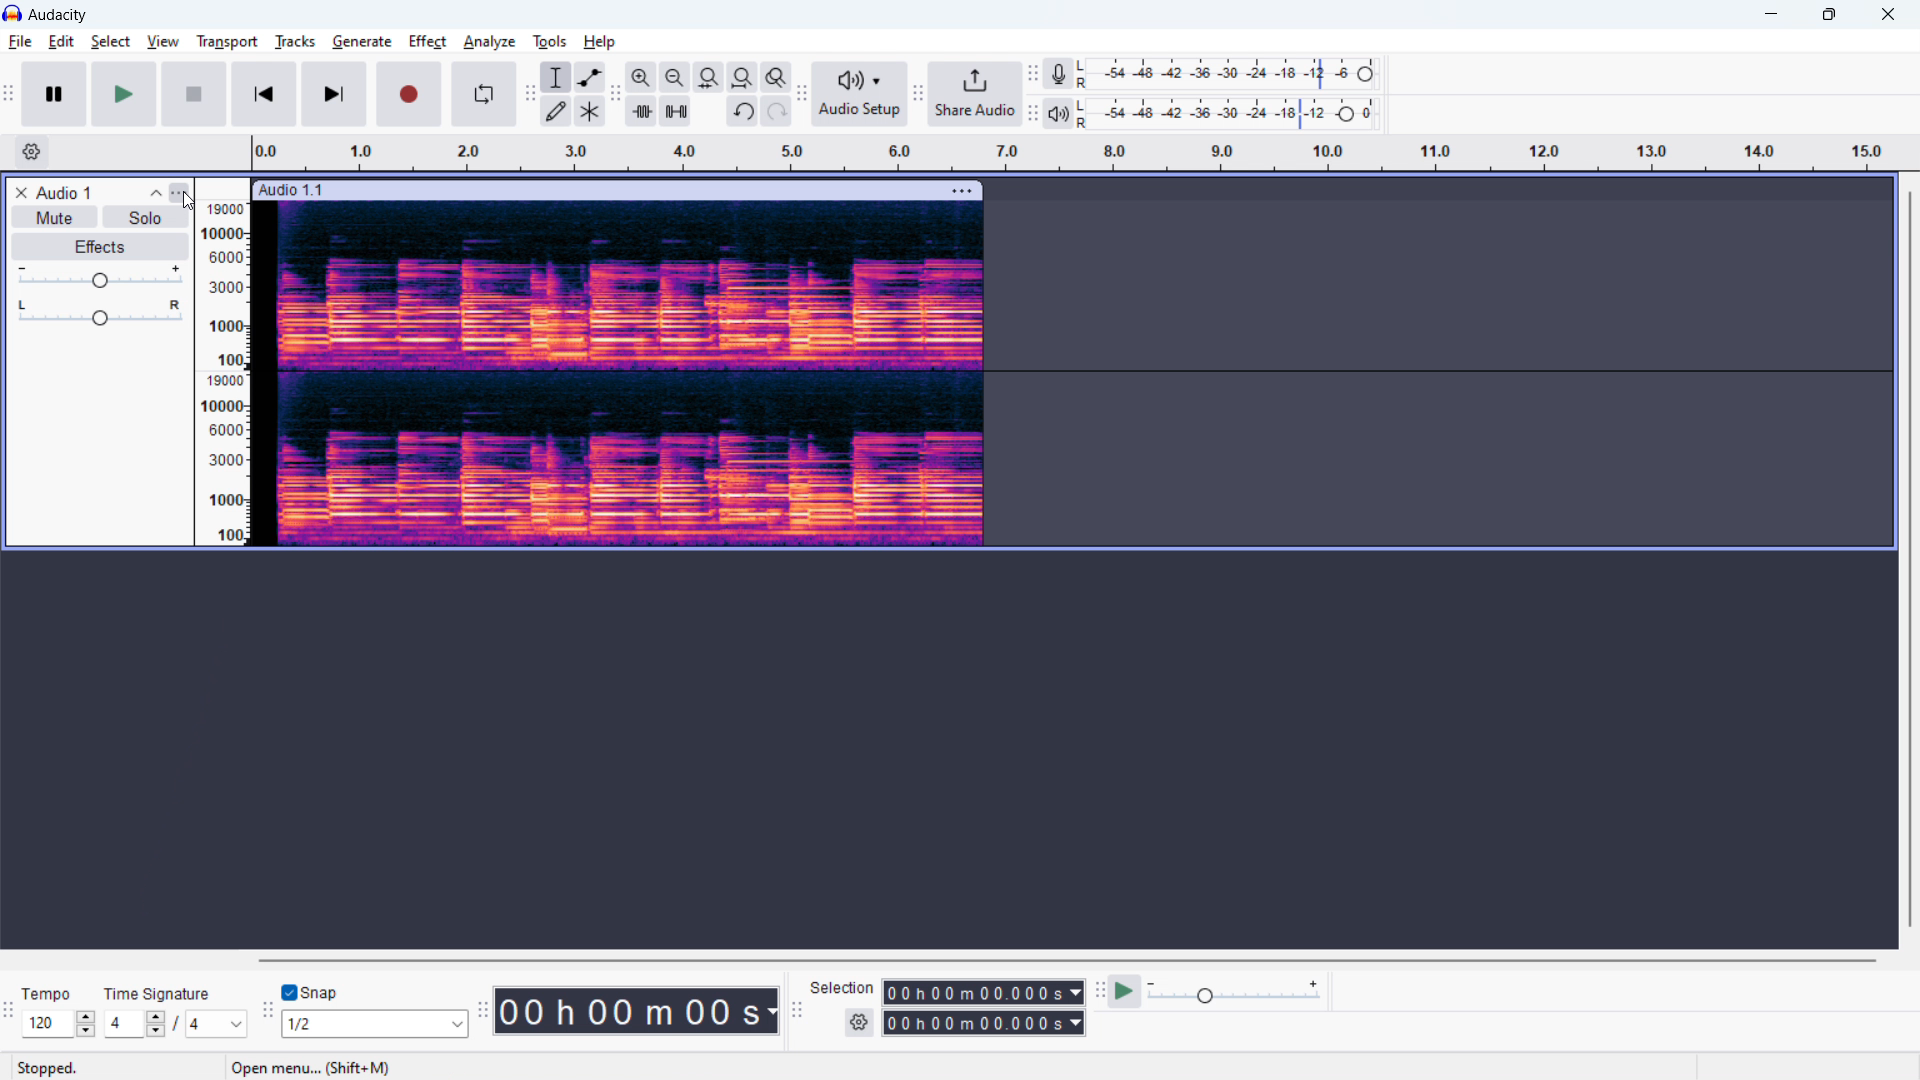 The image size is (1920, 1080). Describe the element at coordinates (629, 374) in the screenshot. I see `track spectogram` at that location.